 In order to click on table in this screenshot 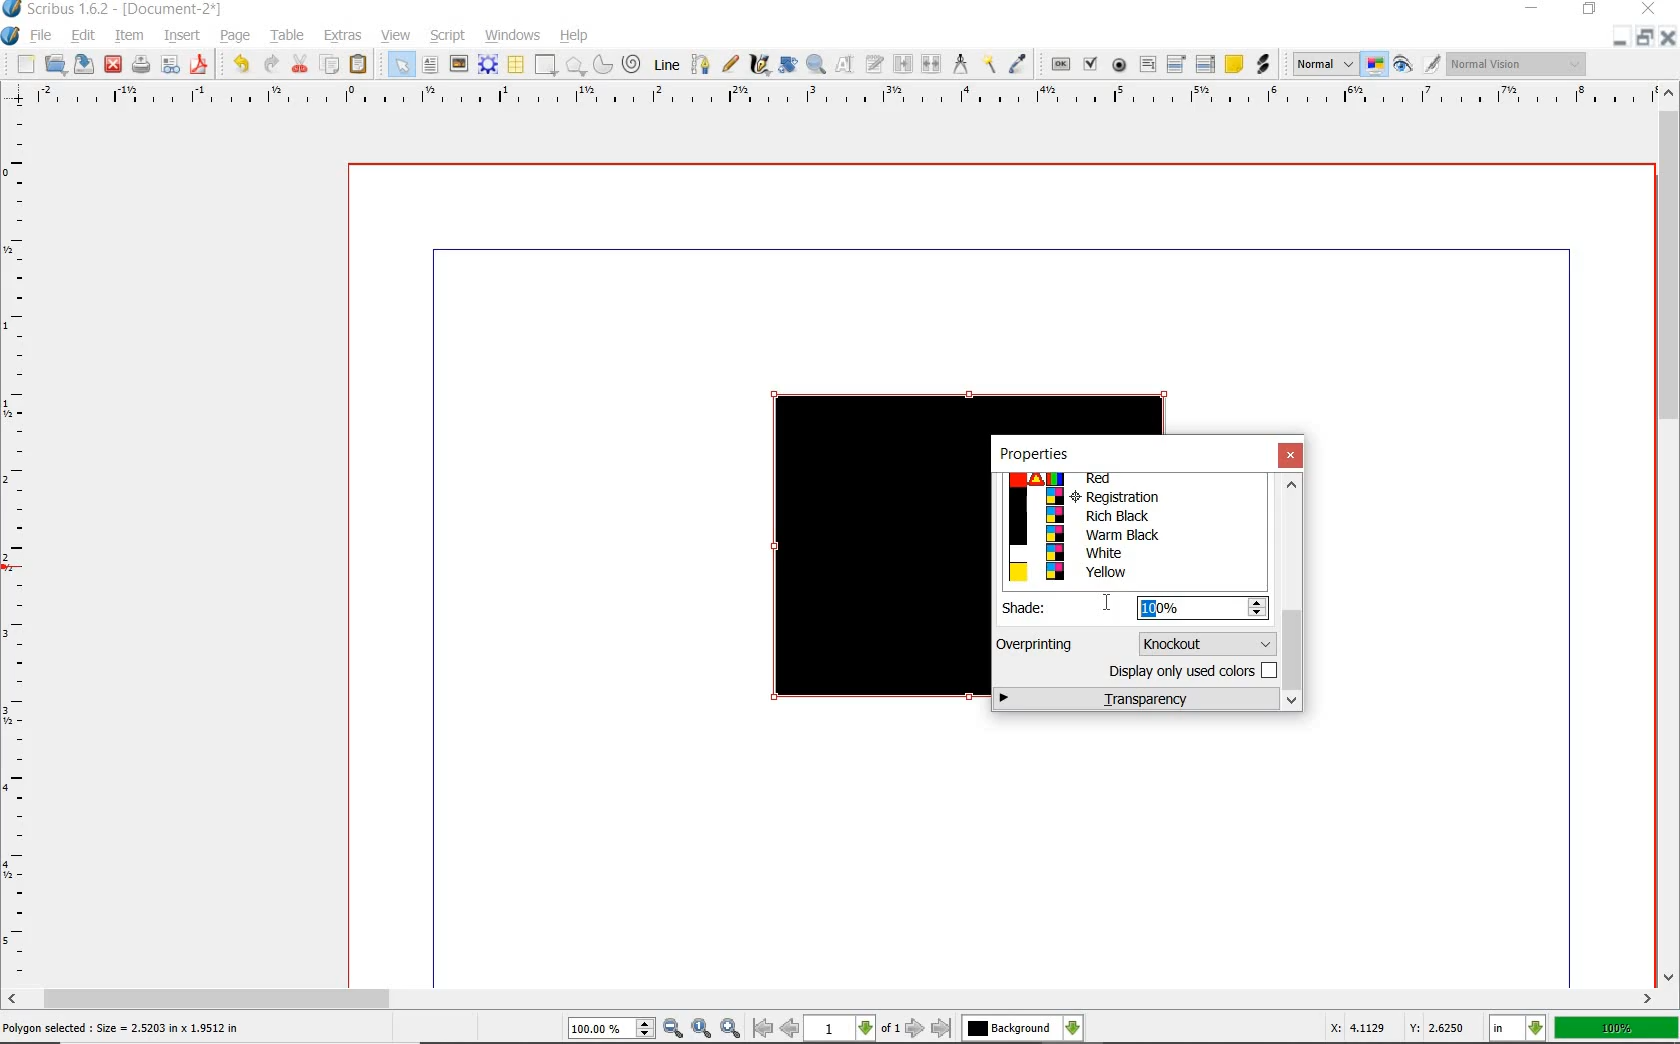, I will do `click(288, 37)`.